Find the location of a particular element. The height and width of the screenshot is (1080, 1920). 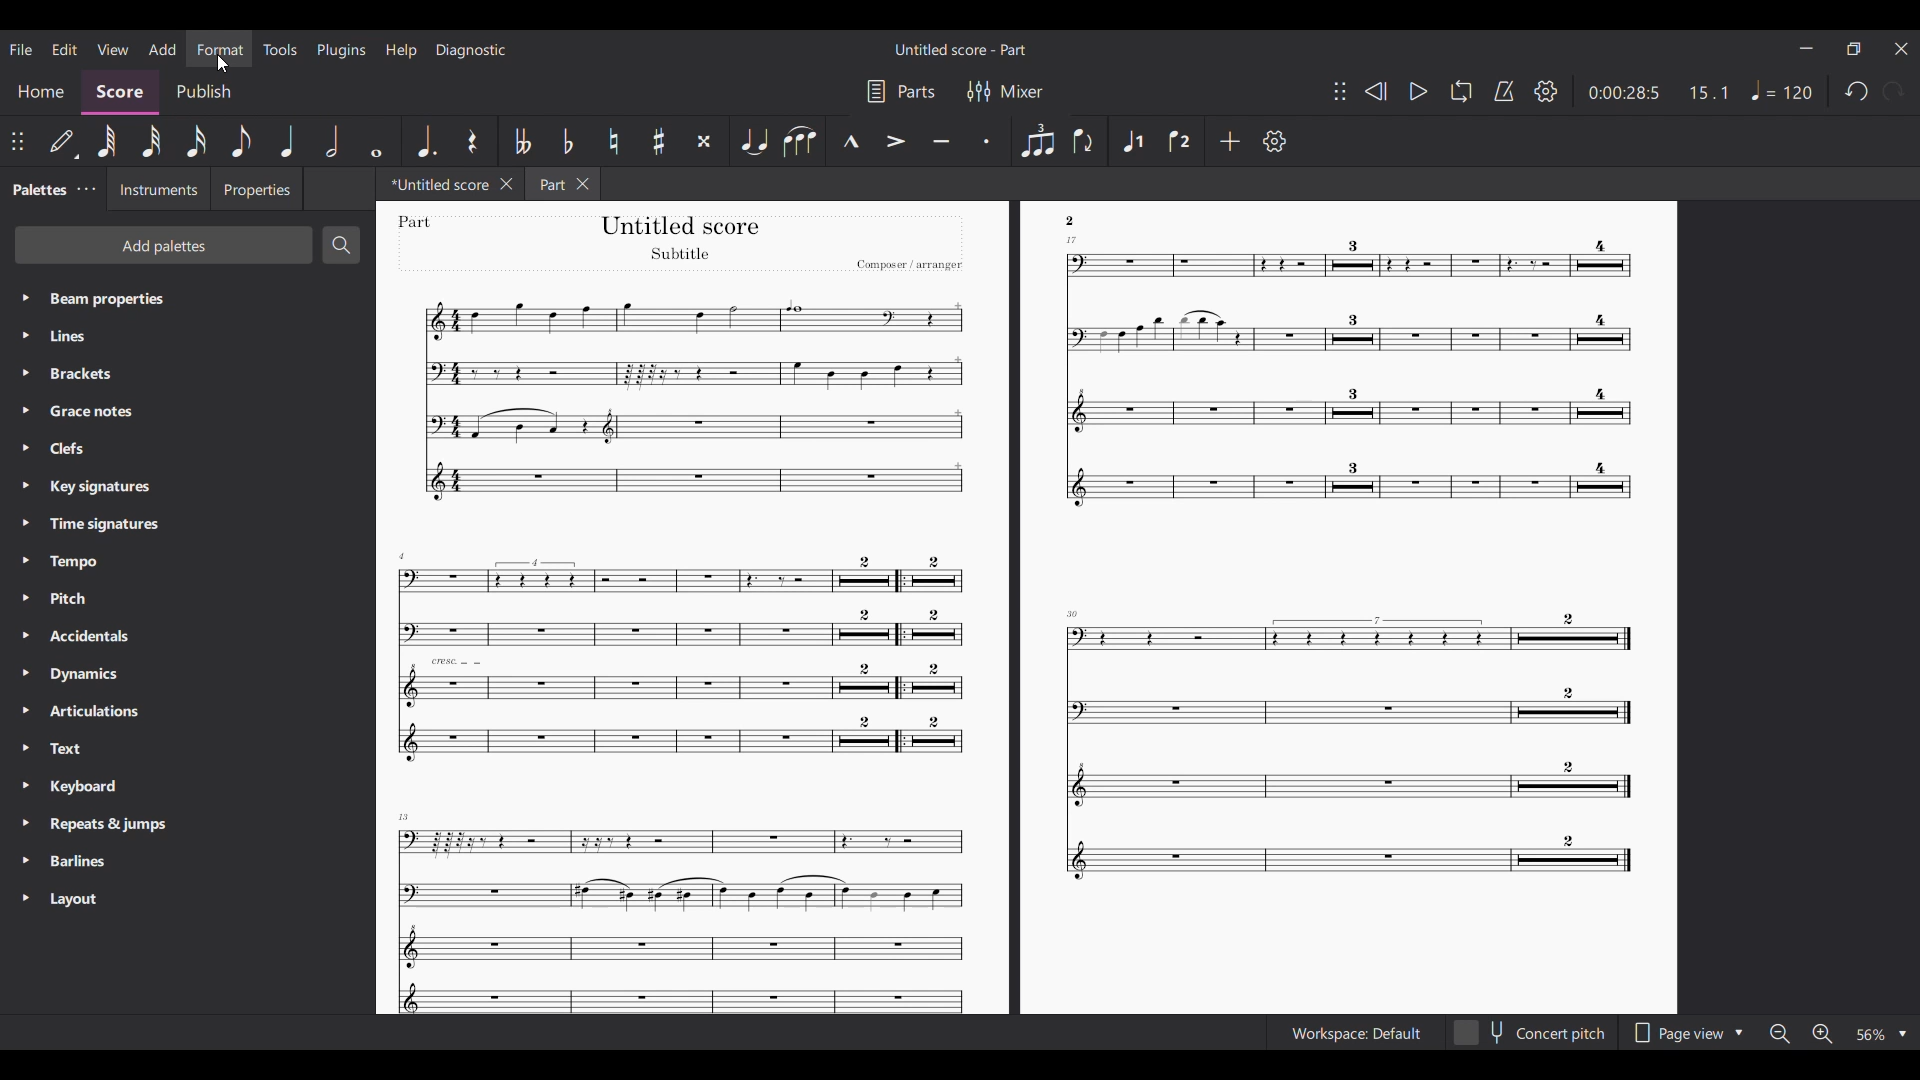

Tempo is located at coordinates (93, 563).